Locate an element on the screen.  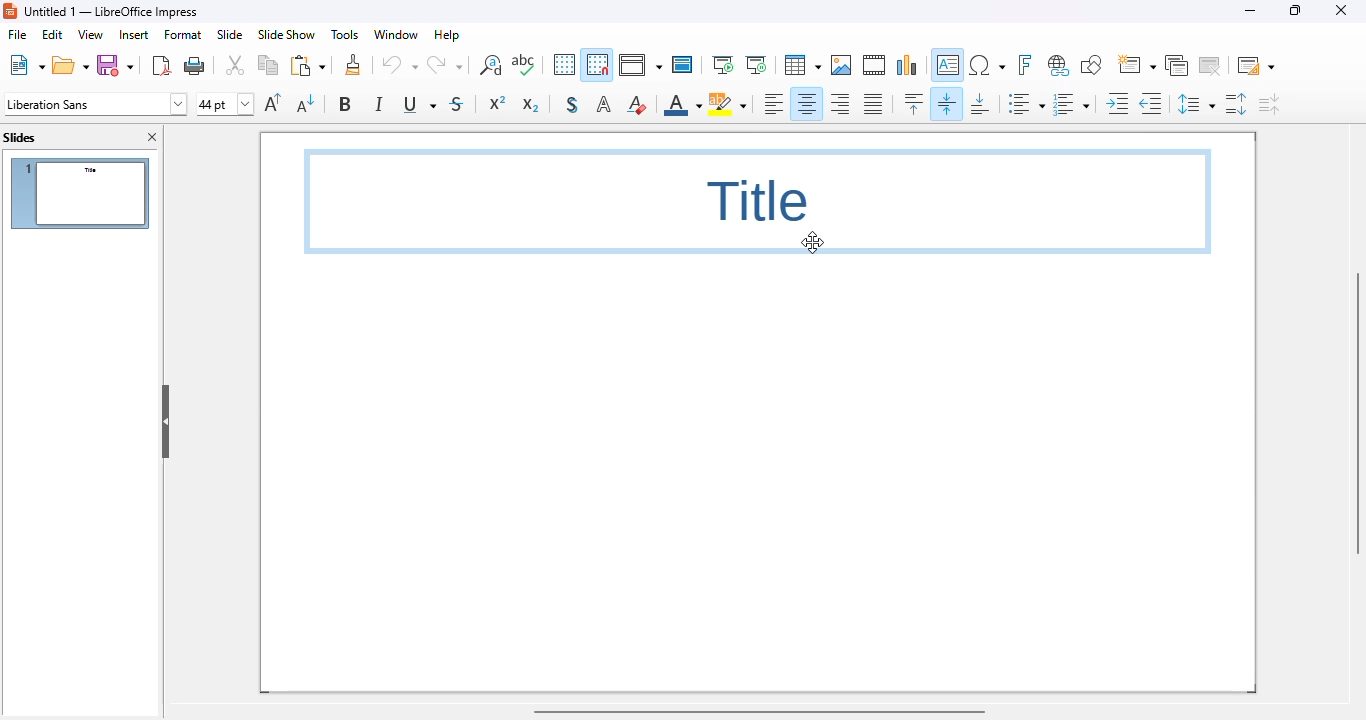
start from current slide is located at coordinates (756, 65).